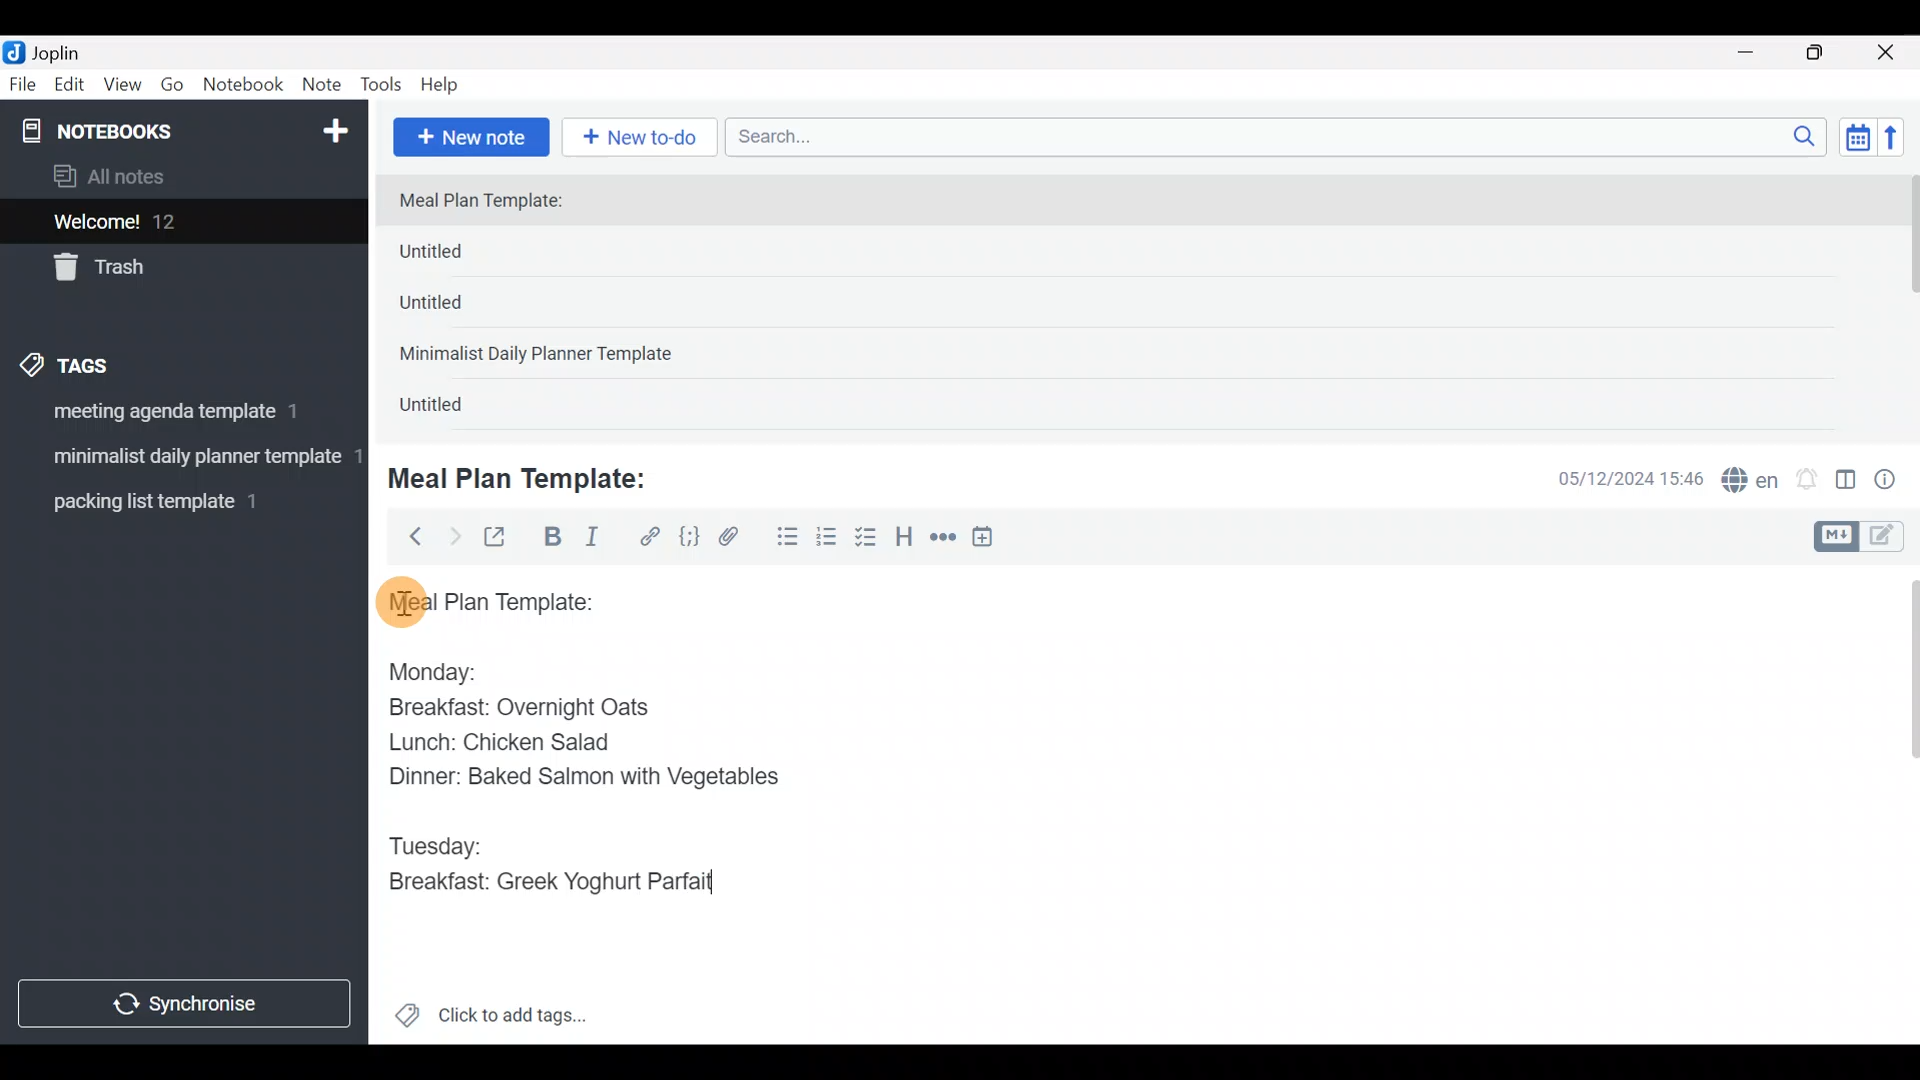 This screenshot has width=1920, height=1080. Describe the element at coordinates (530, 476) in the screenshot. I see `Meal Plan Template:` at that location.